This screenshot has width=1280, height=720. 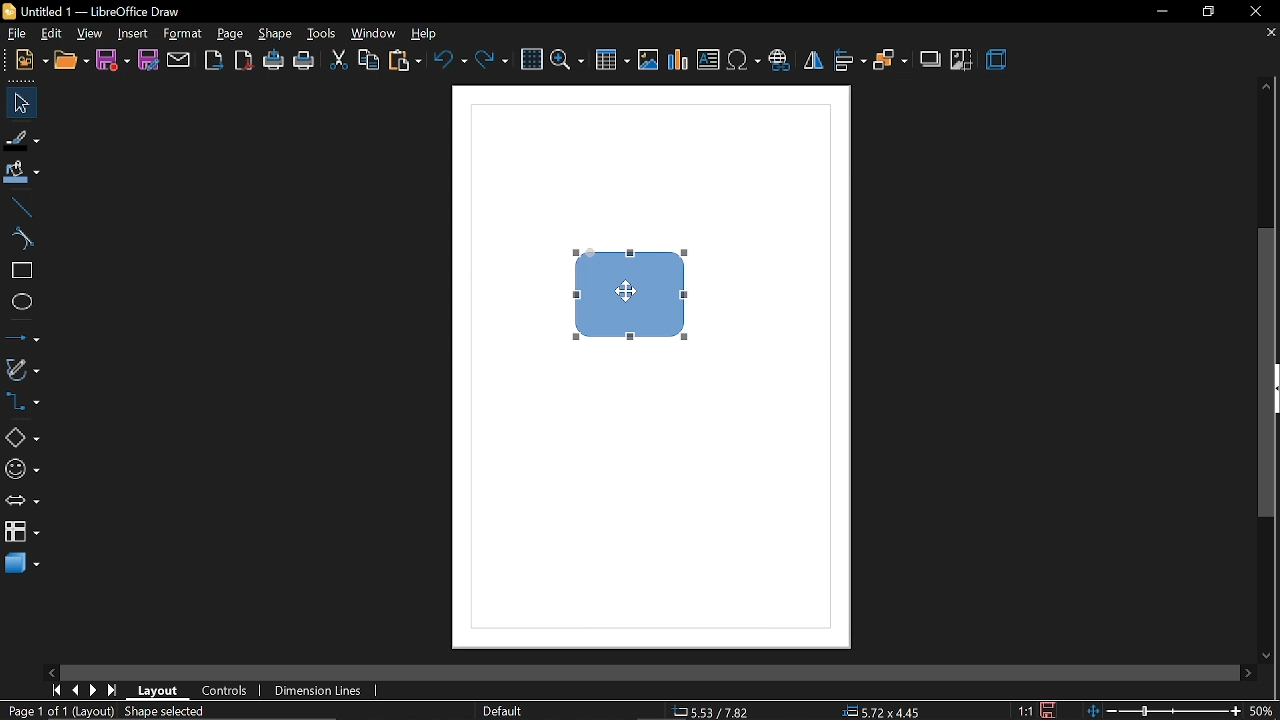 I want to click on controls, so click(x=227, y=689).